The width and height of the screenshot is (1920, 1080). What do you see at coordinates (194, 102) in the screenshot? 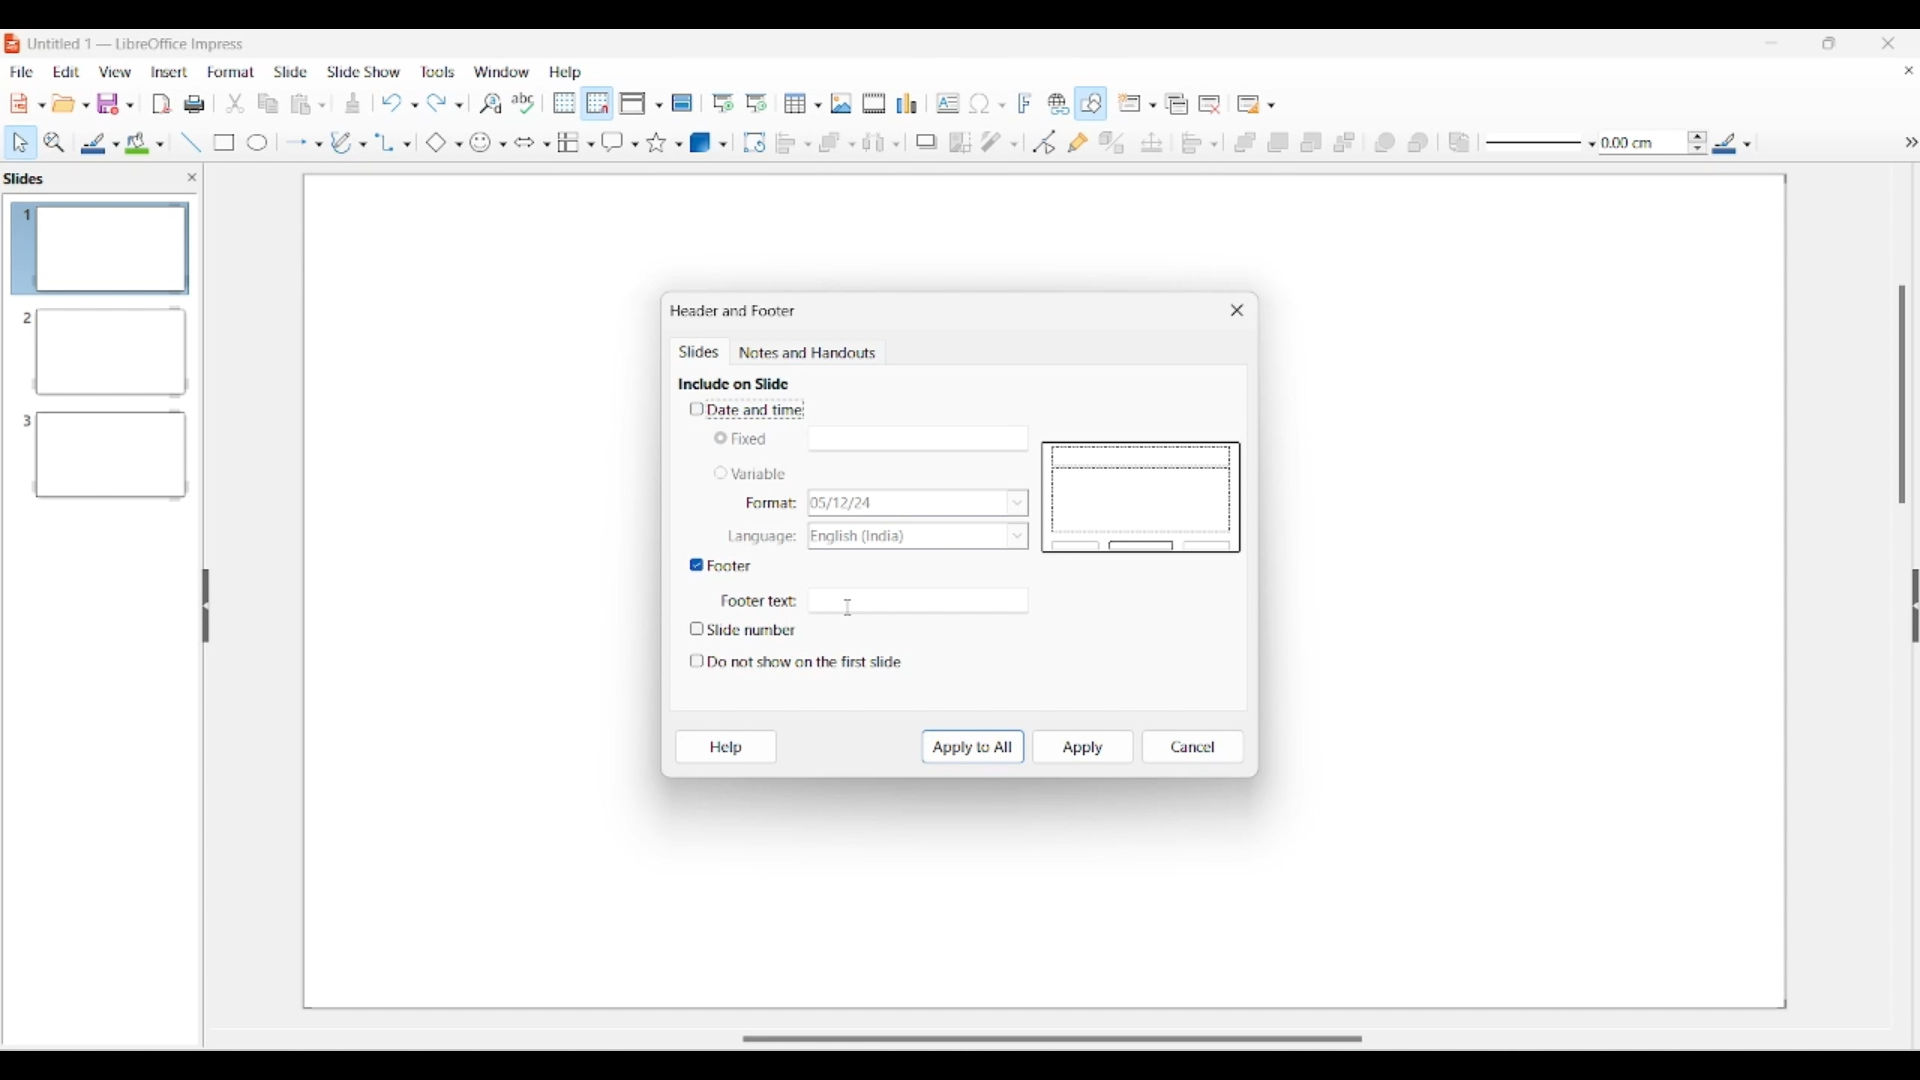
I see `Print` at bounding box center [194, 102].